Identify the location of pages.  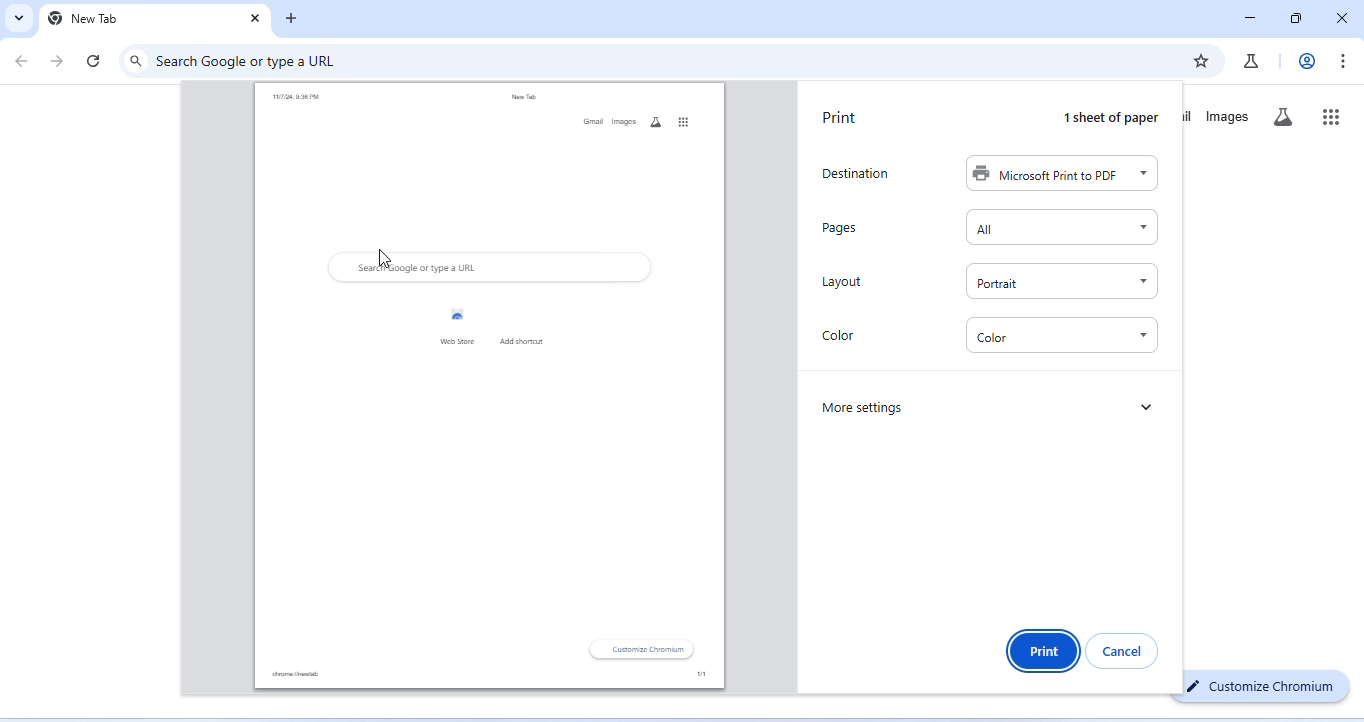
(846, 227).